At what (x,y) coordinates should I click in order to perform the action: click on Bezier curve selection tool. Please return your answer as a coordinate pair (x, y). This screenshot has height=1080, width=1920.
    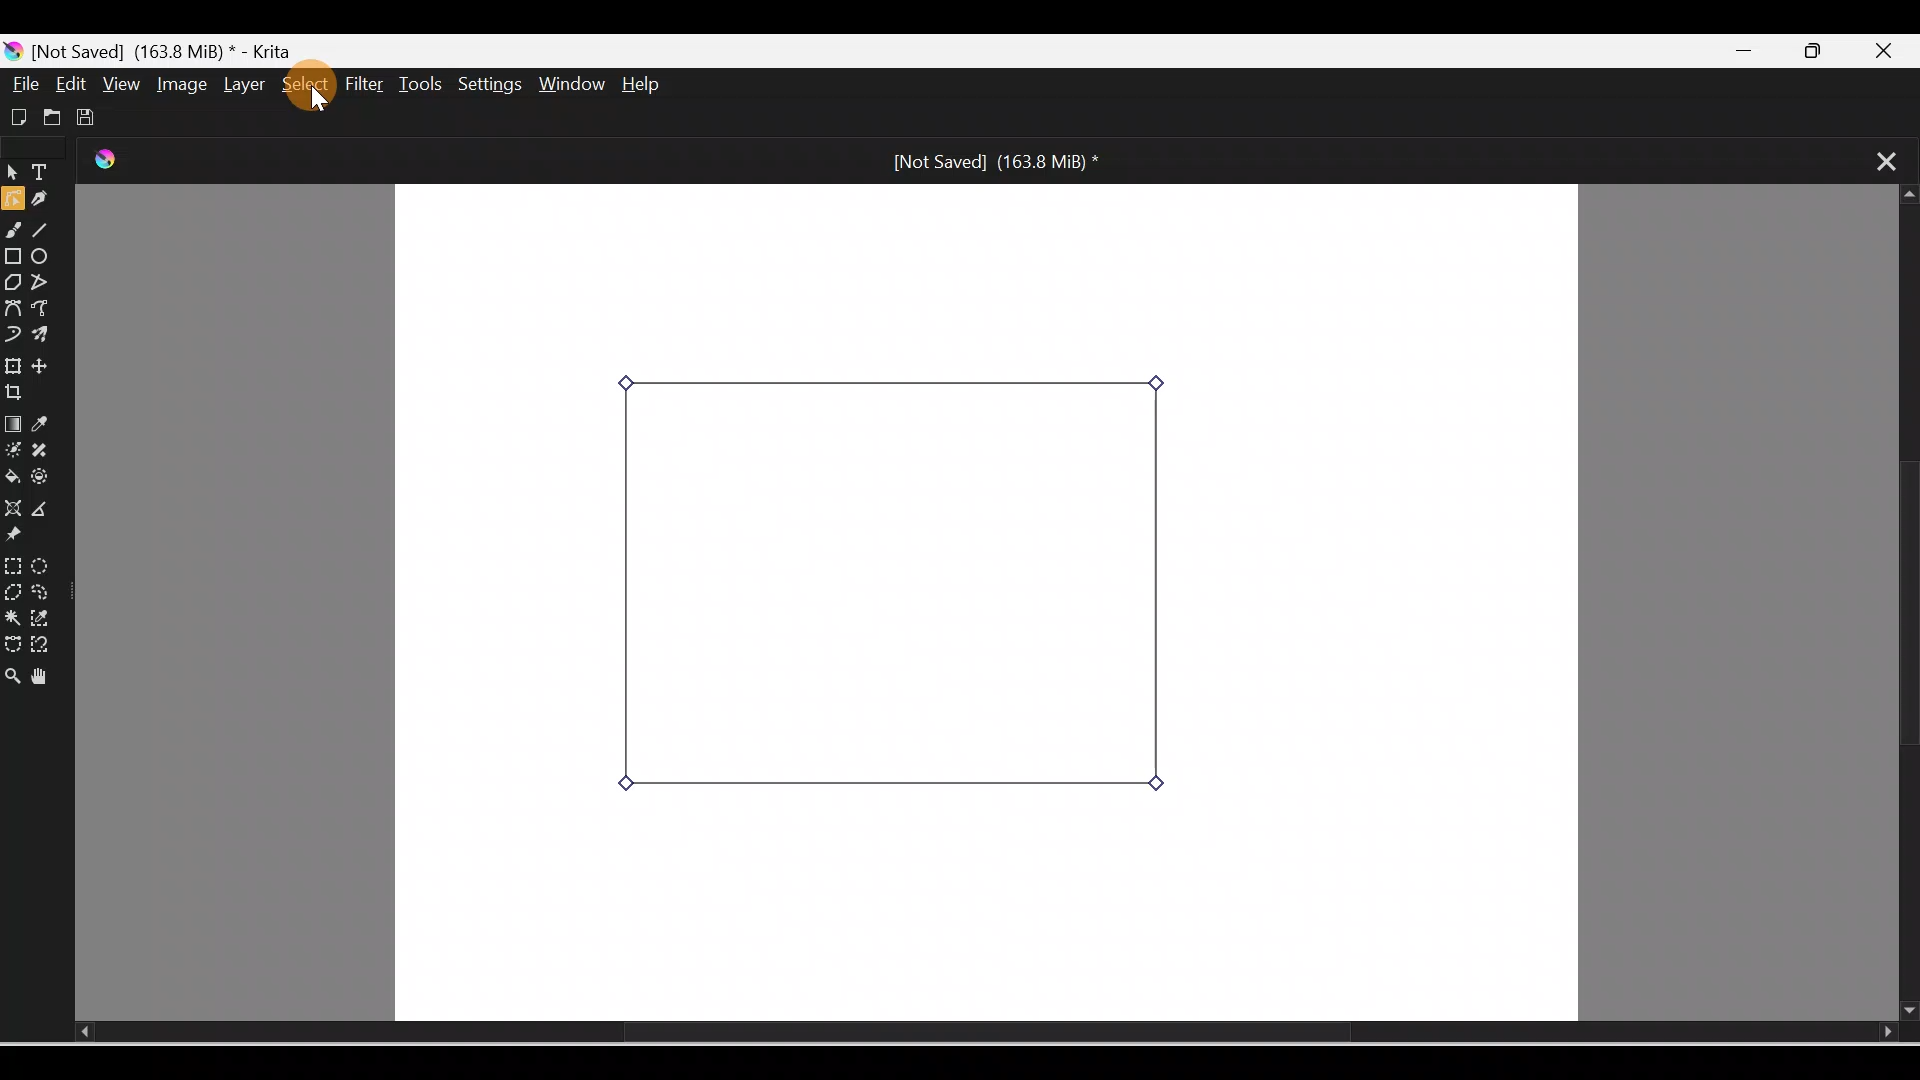
    Looking at the image, I should click on (12, 639).